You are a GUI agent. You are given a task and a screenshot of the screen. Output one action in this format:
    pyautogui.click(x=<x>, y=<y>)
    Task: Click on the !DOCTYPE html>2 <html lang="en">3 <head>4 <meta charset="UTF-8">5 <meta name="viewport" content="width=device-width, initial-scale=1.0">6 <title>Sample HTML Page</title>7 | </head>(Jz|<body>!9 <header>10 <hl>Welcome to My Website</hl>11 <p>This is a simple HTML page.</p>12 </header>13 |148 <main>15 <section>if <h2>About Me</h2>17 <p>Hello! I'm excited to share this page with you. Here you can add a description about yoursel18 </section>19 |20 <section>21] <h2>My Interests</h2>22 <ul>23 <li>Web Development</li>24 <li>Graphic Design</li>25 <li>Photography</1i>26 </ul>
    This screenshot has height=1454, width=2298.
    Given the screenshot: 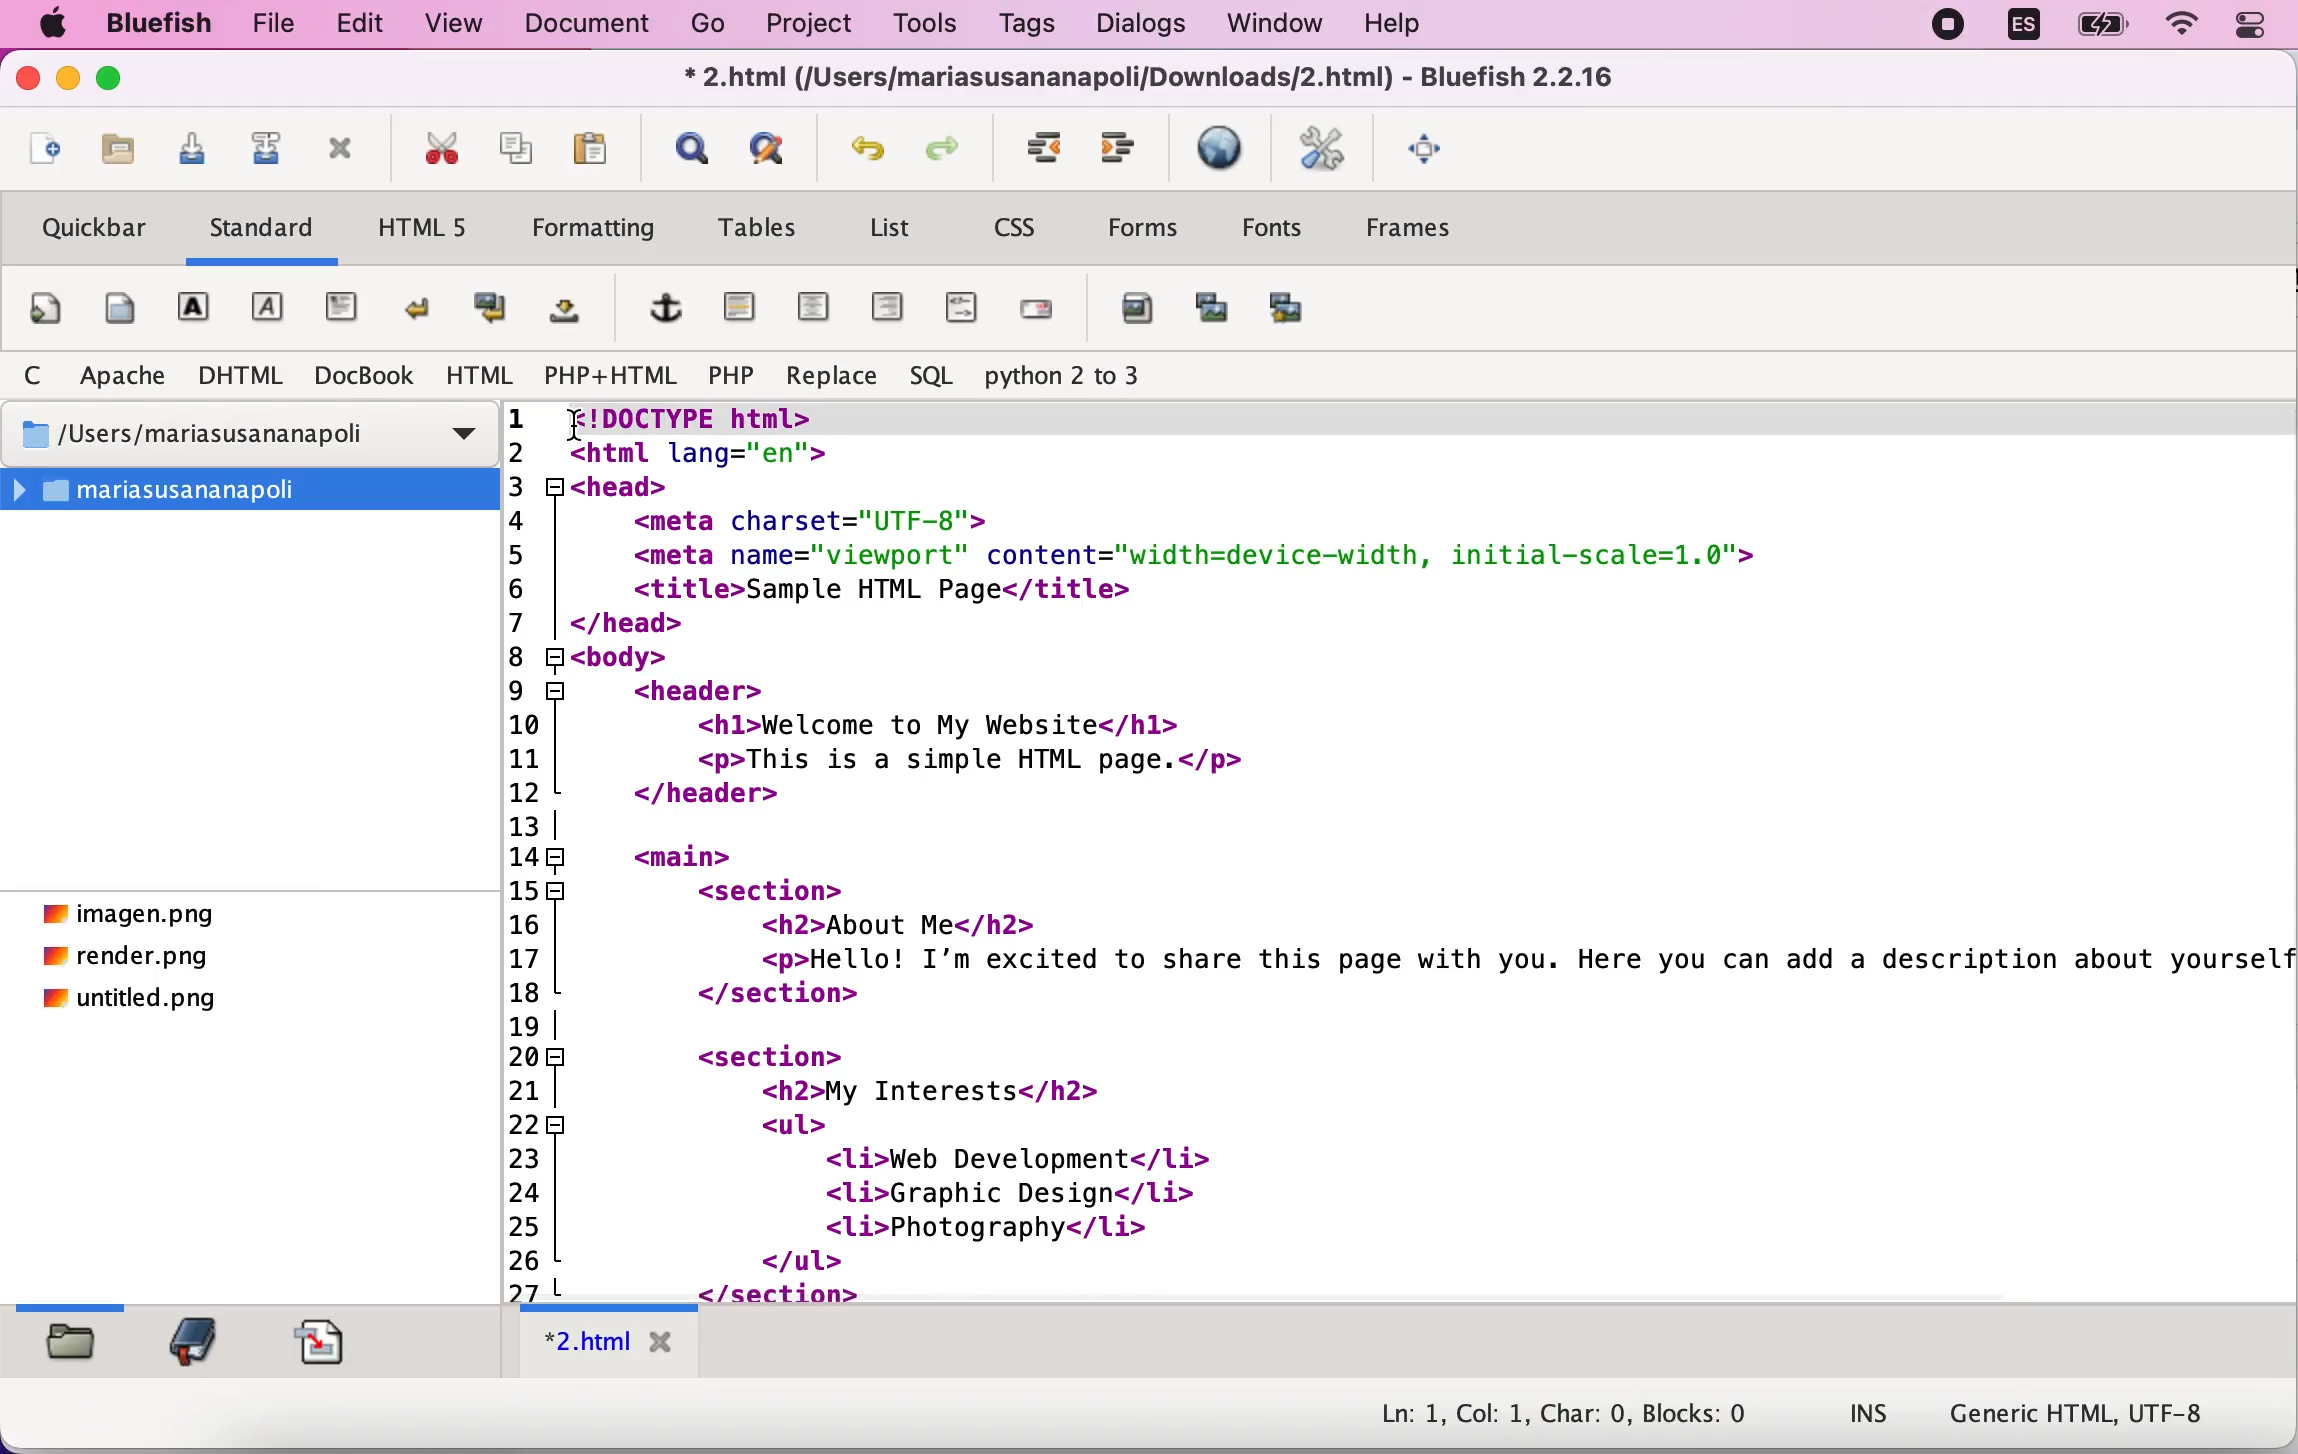 What is the action you would take?
    pyautogui.click(x=1392, y=851)
    